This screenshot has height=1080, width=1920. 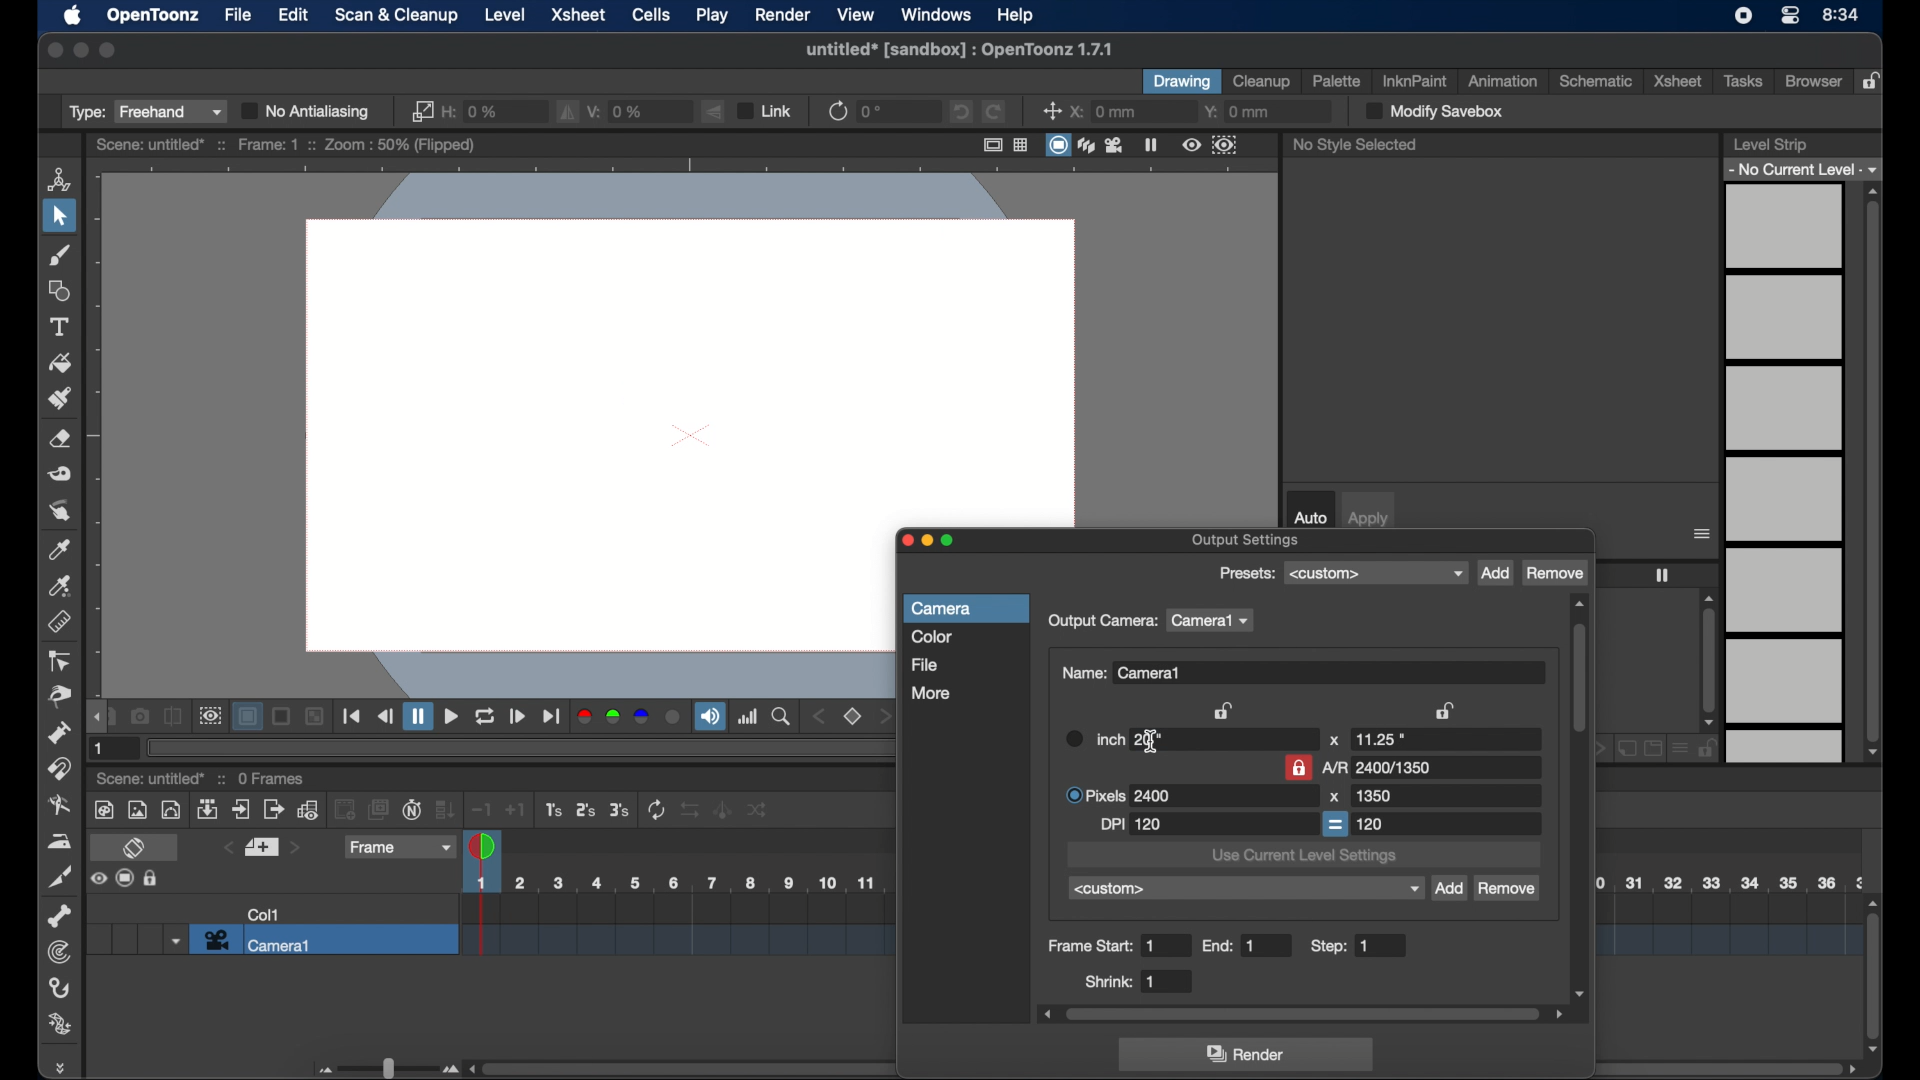 What do you see at coordinates (324, 940) in the screenshot?
I see `camera 1` at bounding box center [324, 940].